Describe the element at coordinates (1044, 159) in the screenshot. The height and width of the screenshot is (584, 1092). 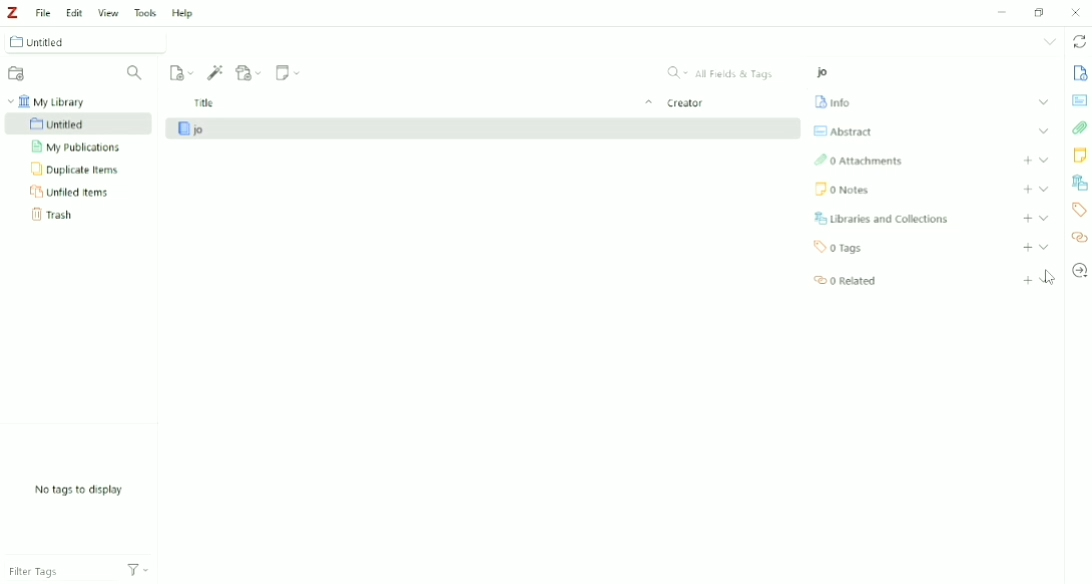
I see `Expand section` at that location.